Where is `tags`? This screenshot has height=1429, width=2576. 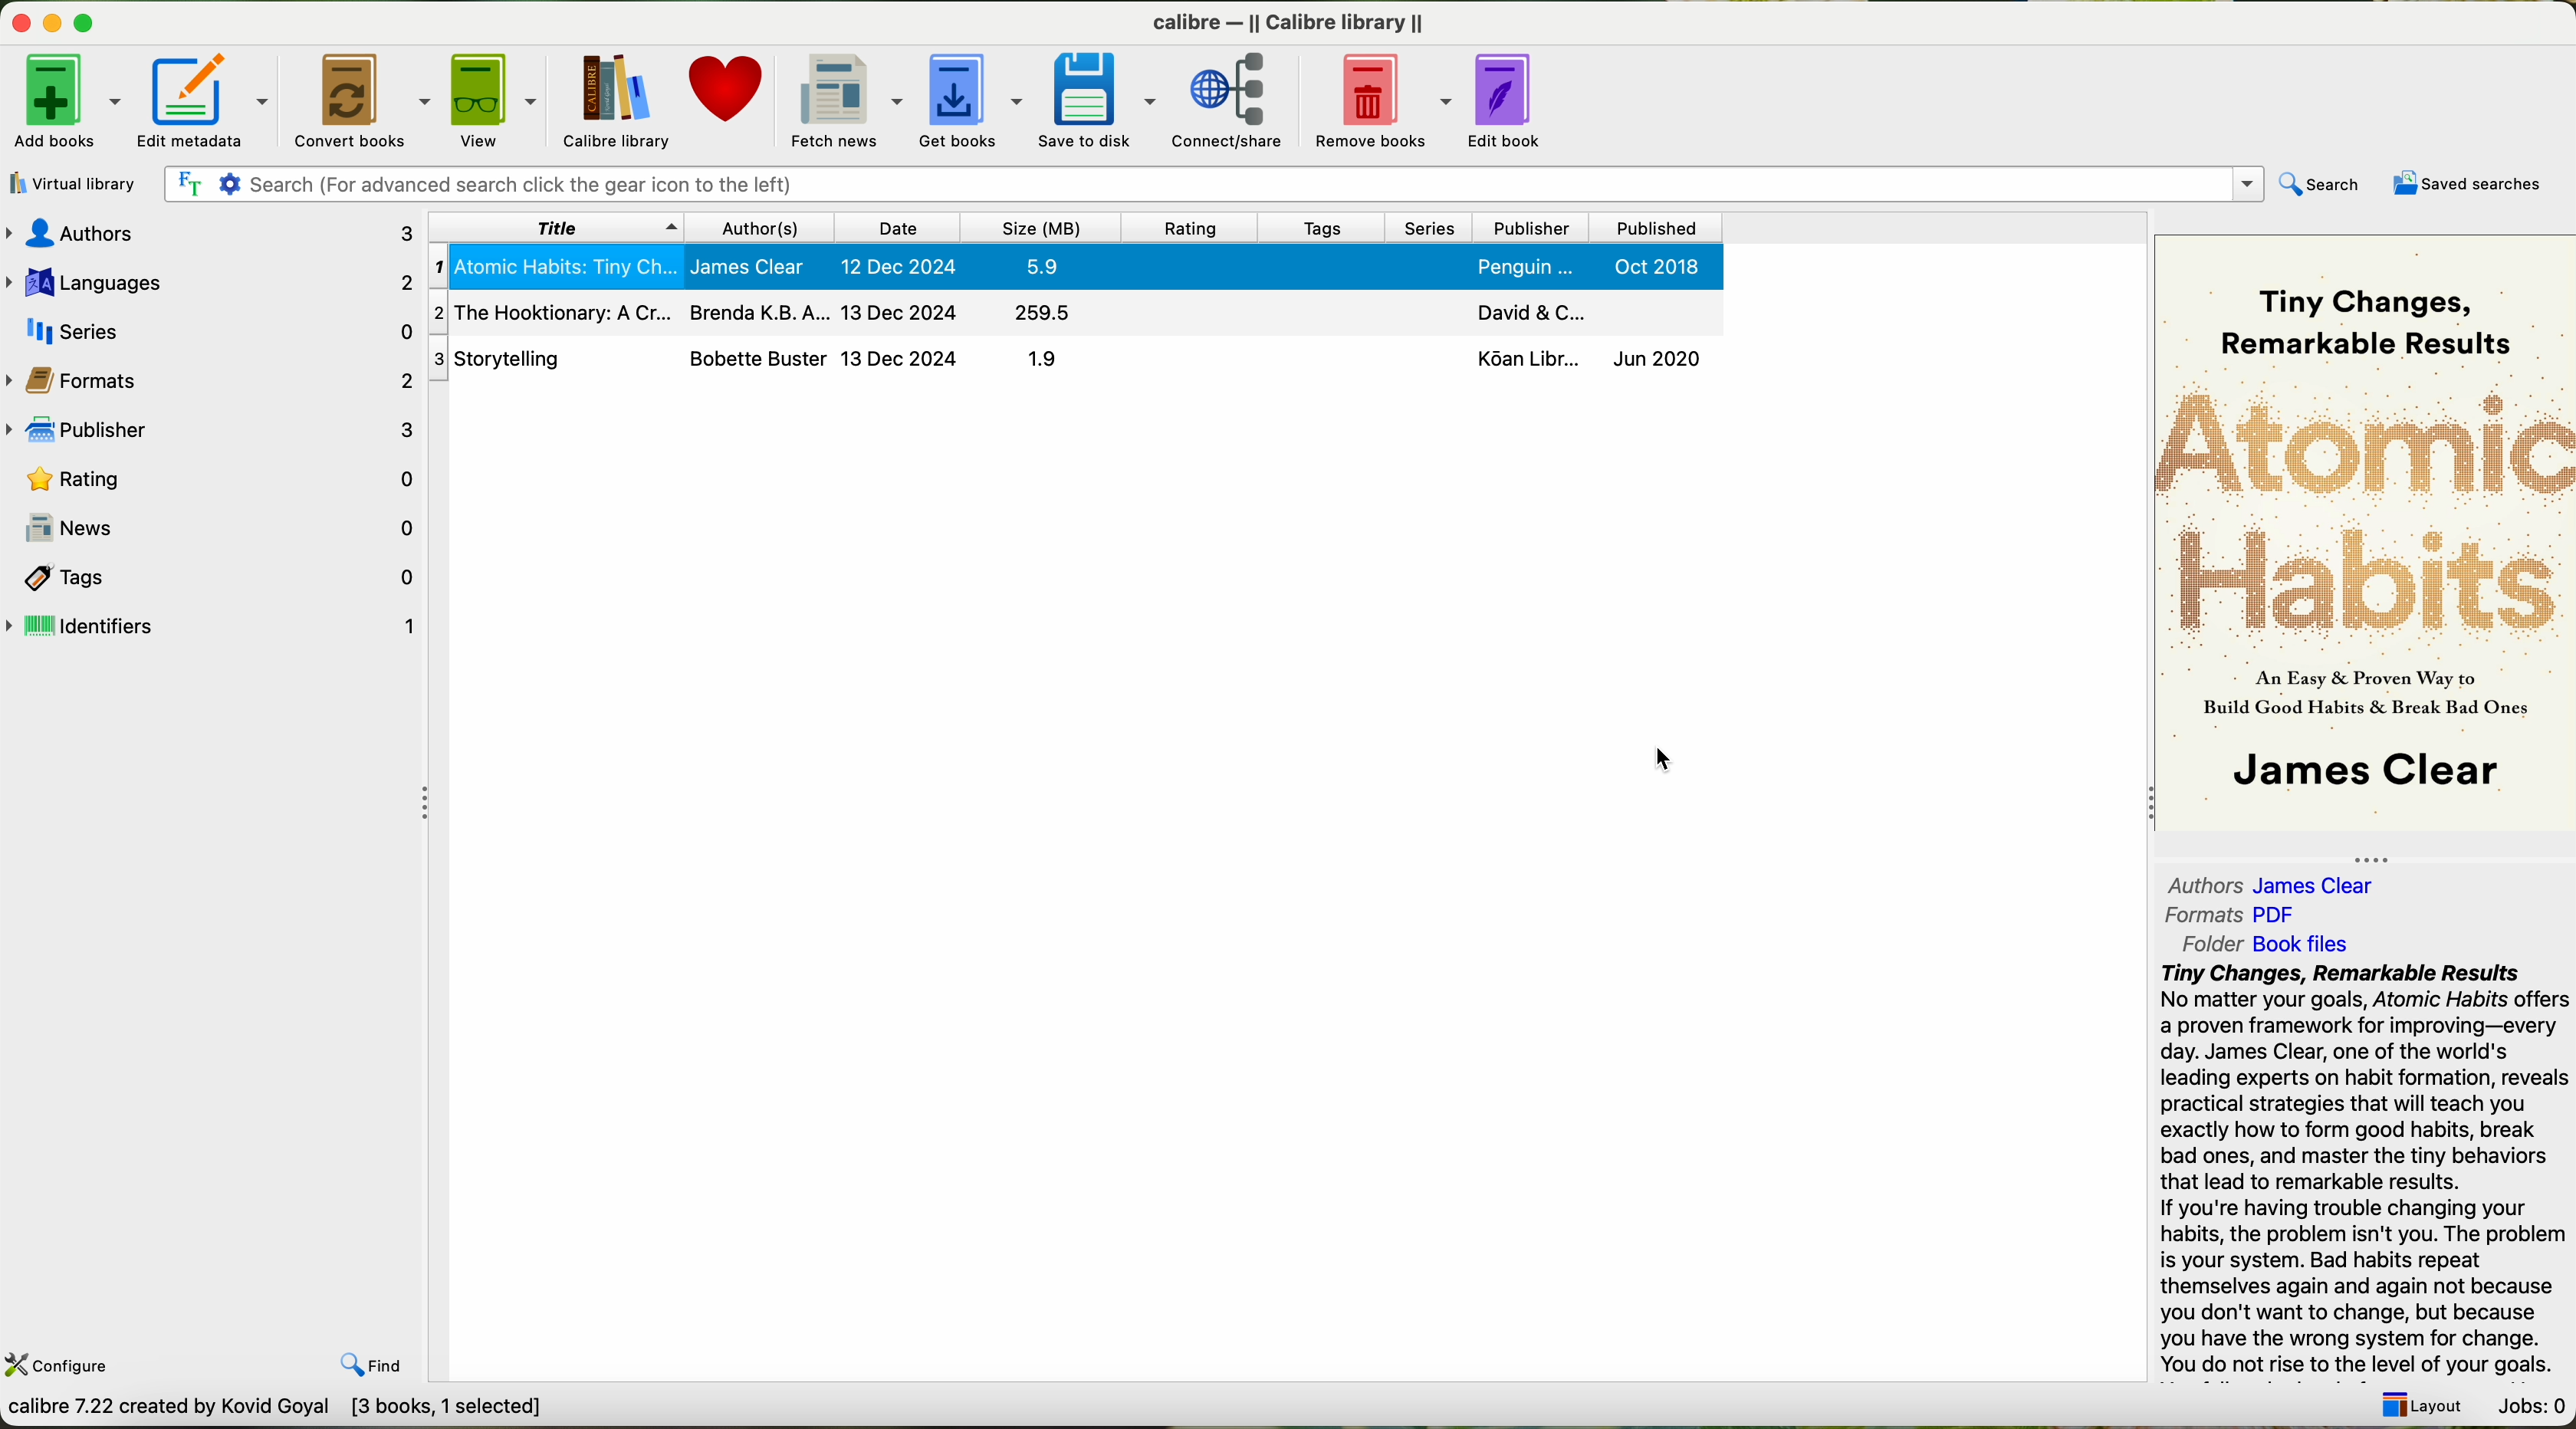 tags is located at coordinates (1330, 228).